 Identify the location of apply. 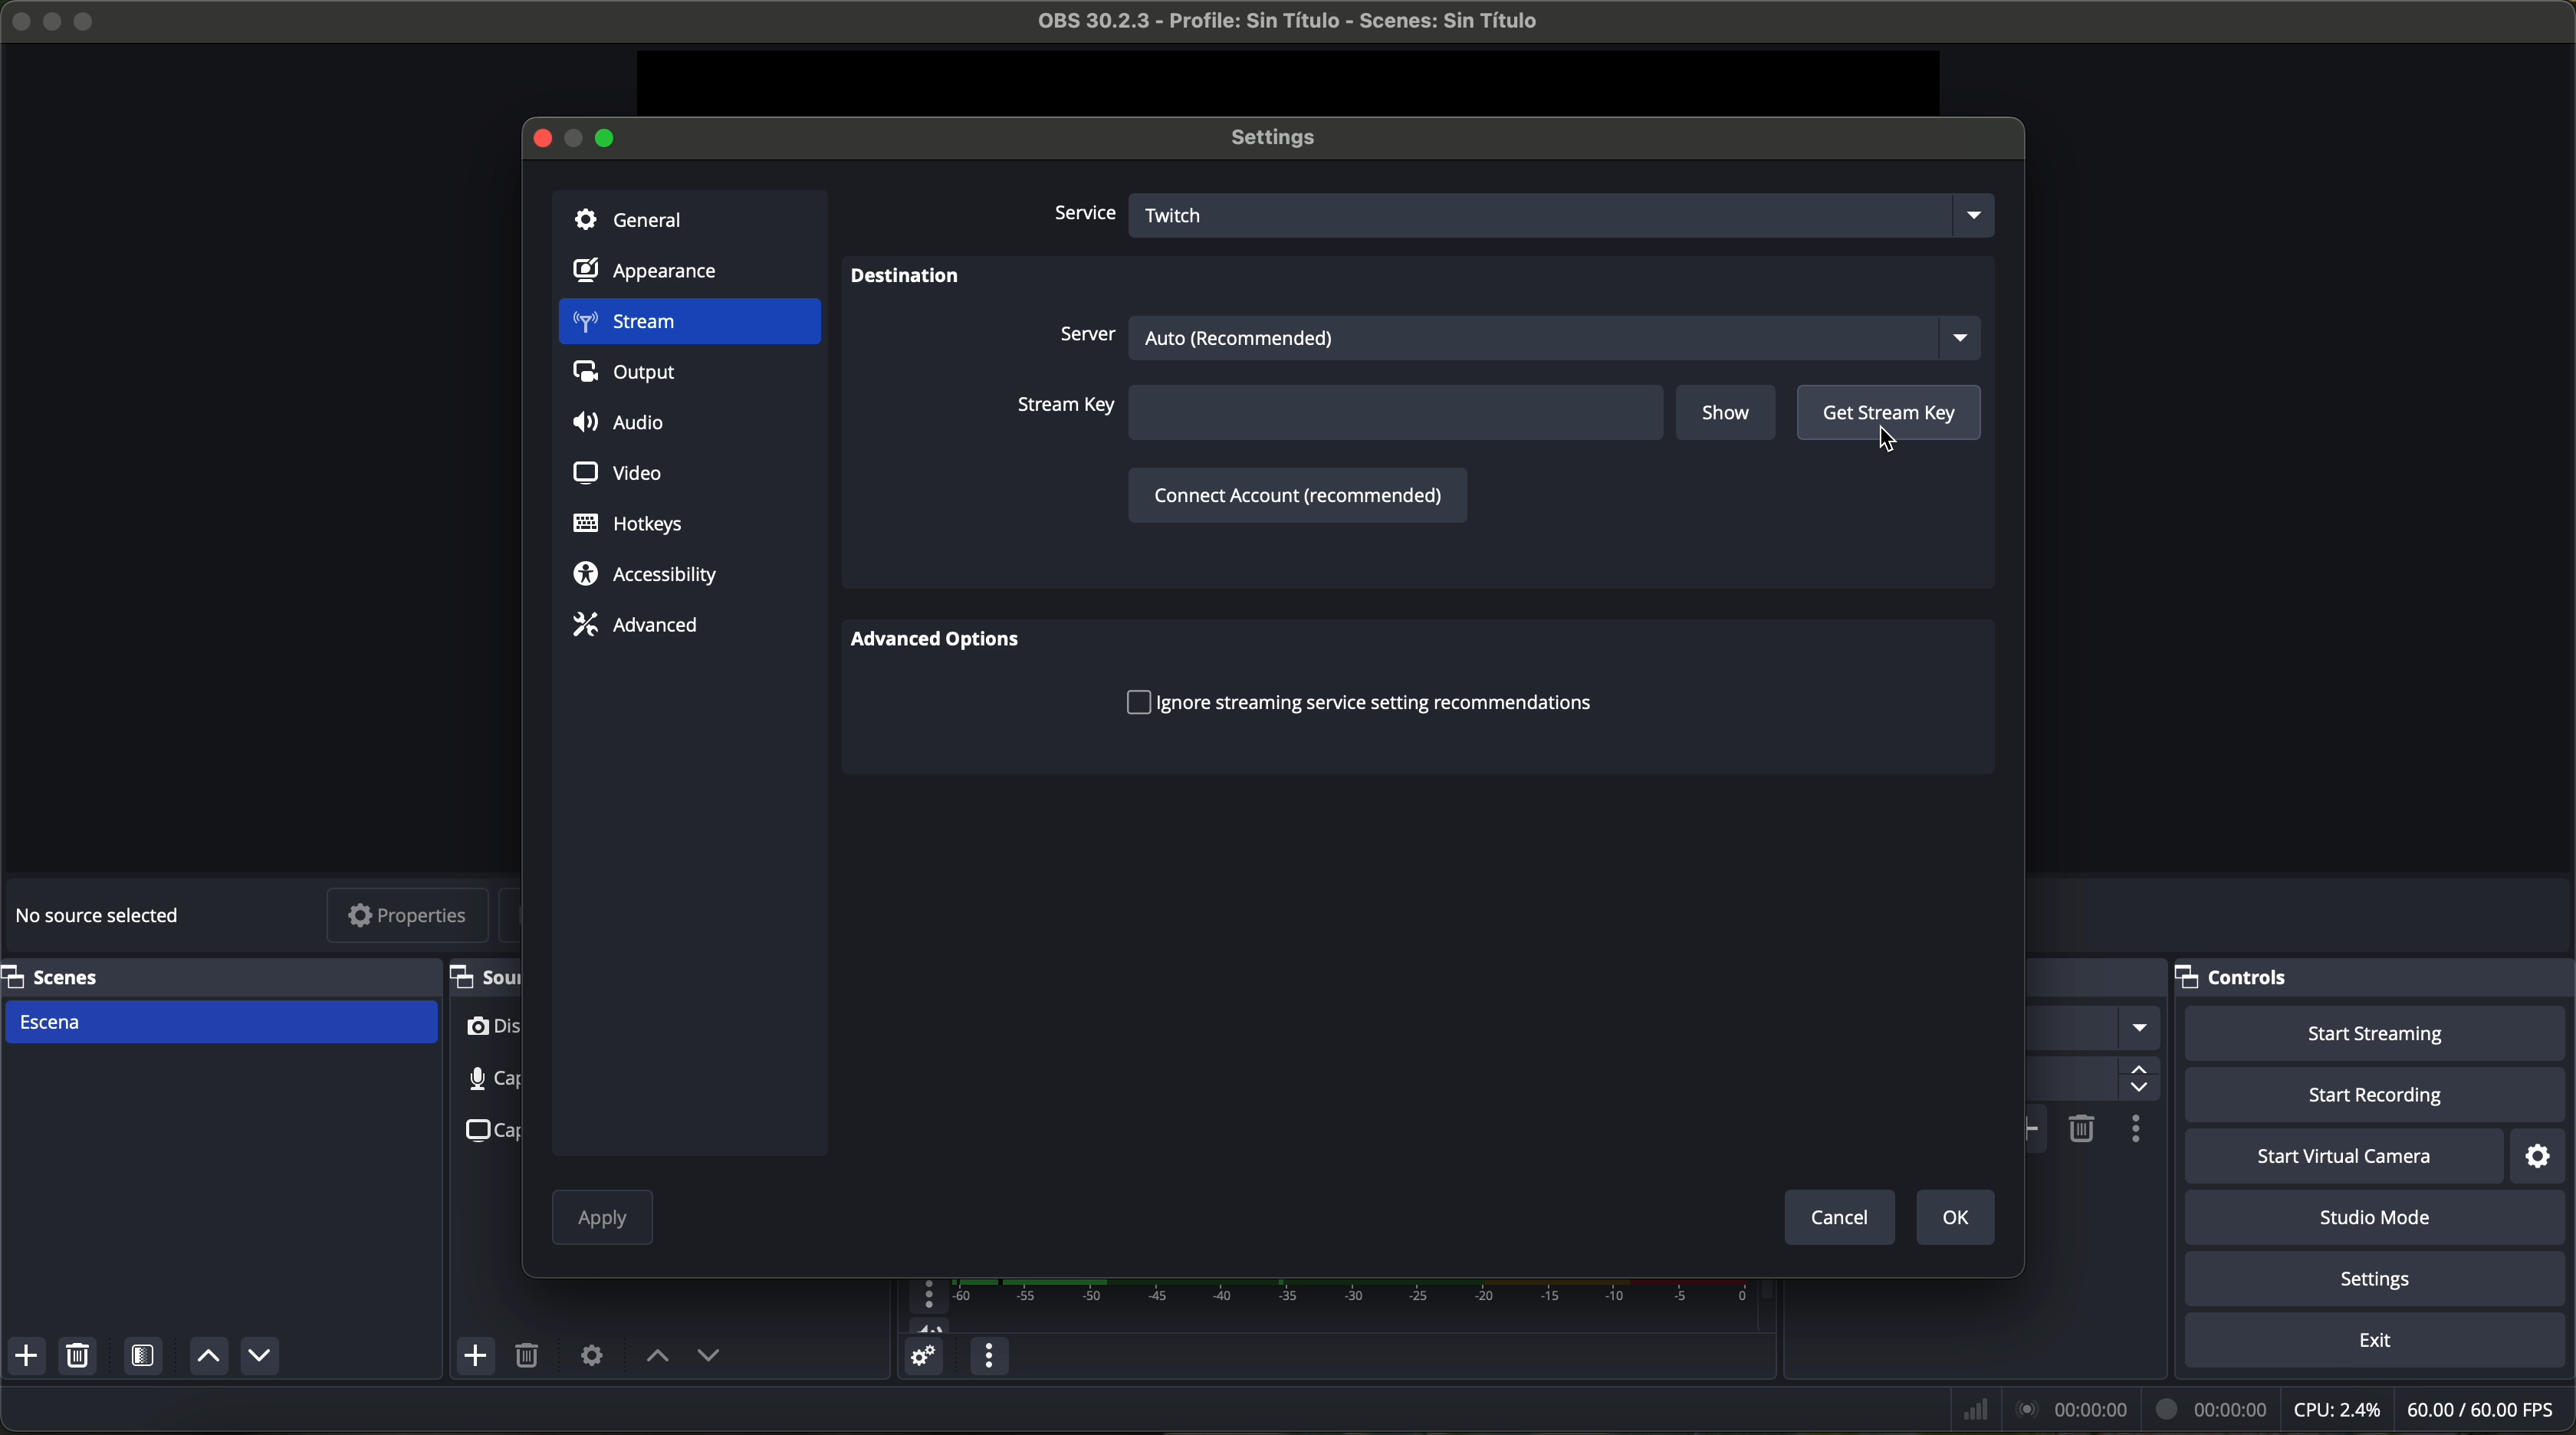
(603, 1221).